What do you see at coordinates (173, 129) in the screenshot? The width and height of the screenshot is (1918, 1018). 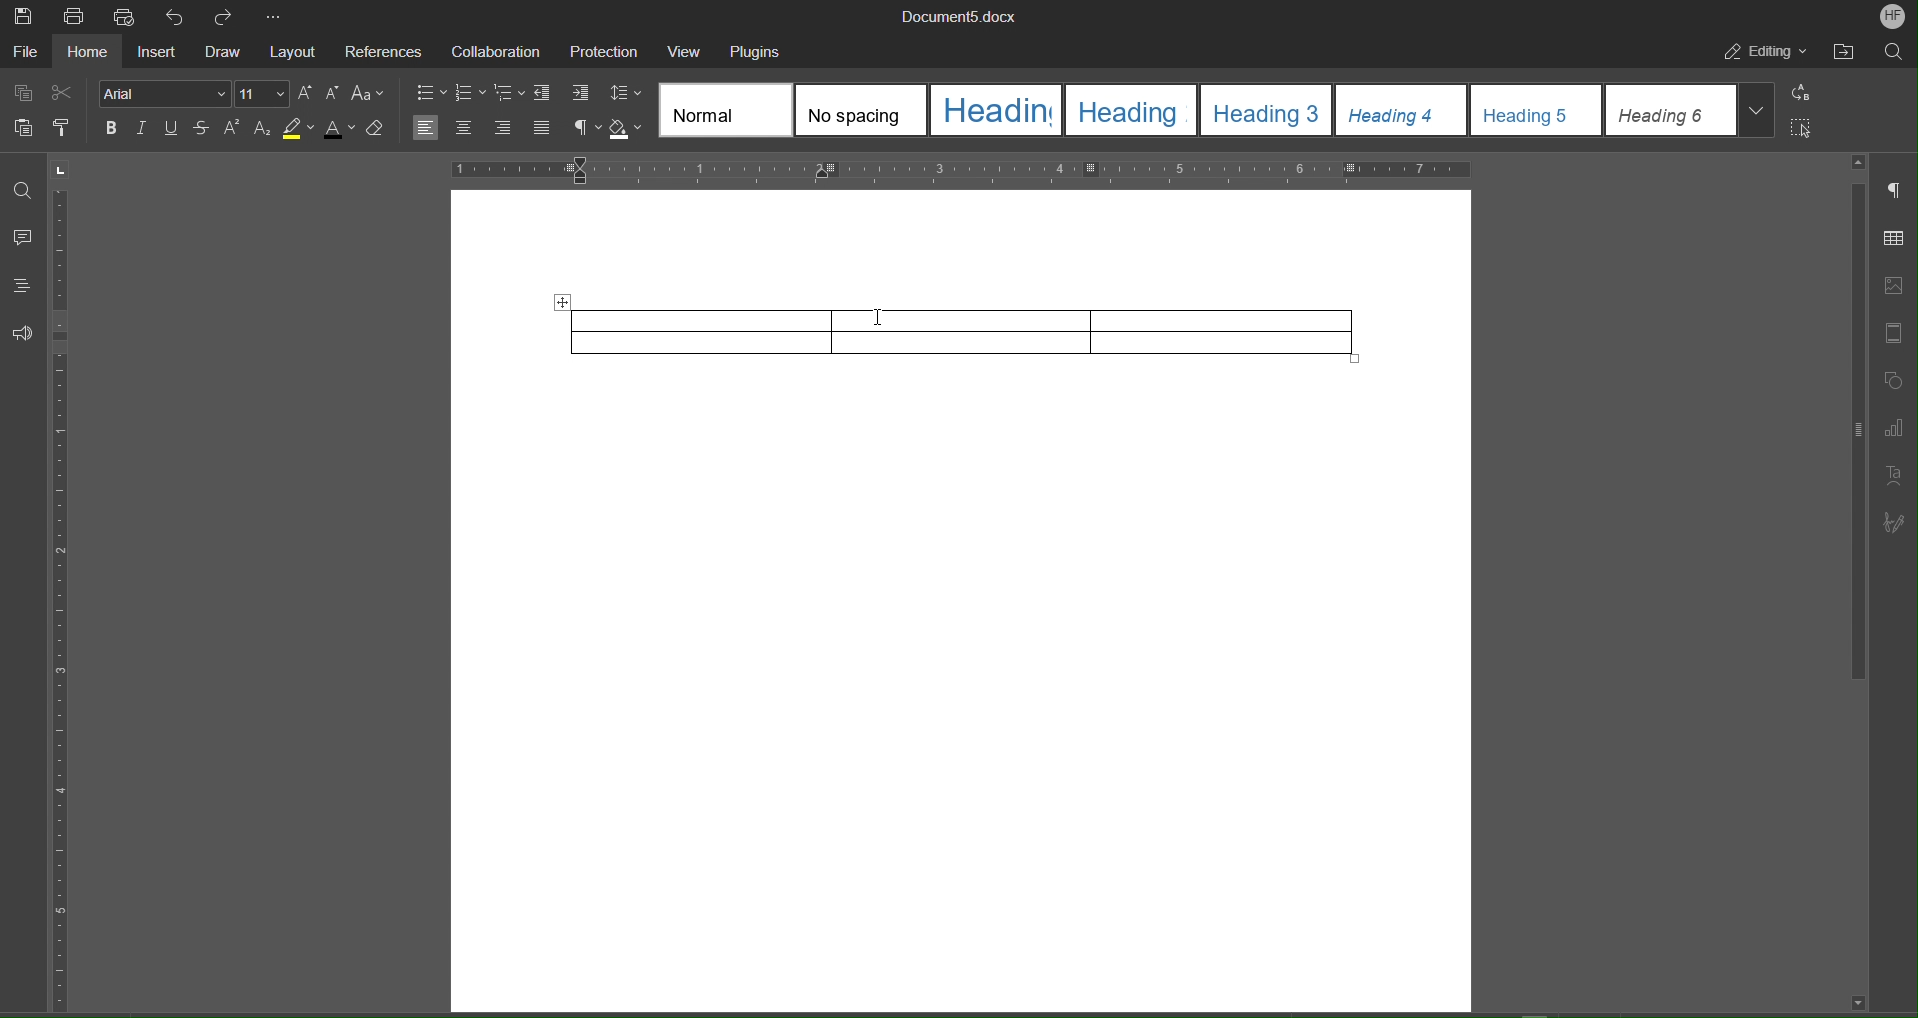 I see `Underline` at bounding box center [173, 129].